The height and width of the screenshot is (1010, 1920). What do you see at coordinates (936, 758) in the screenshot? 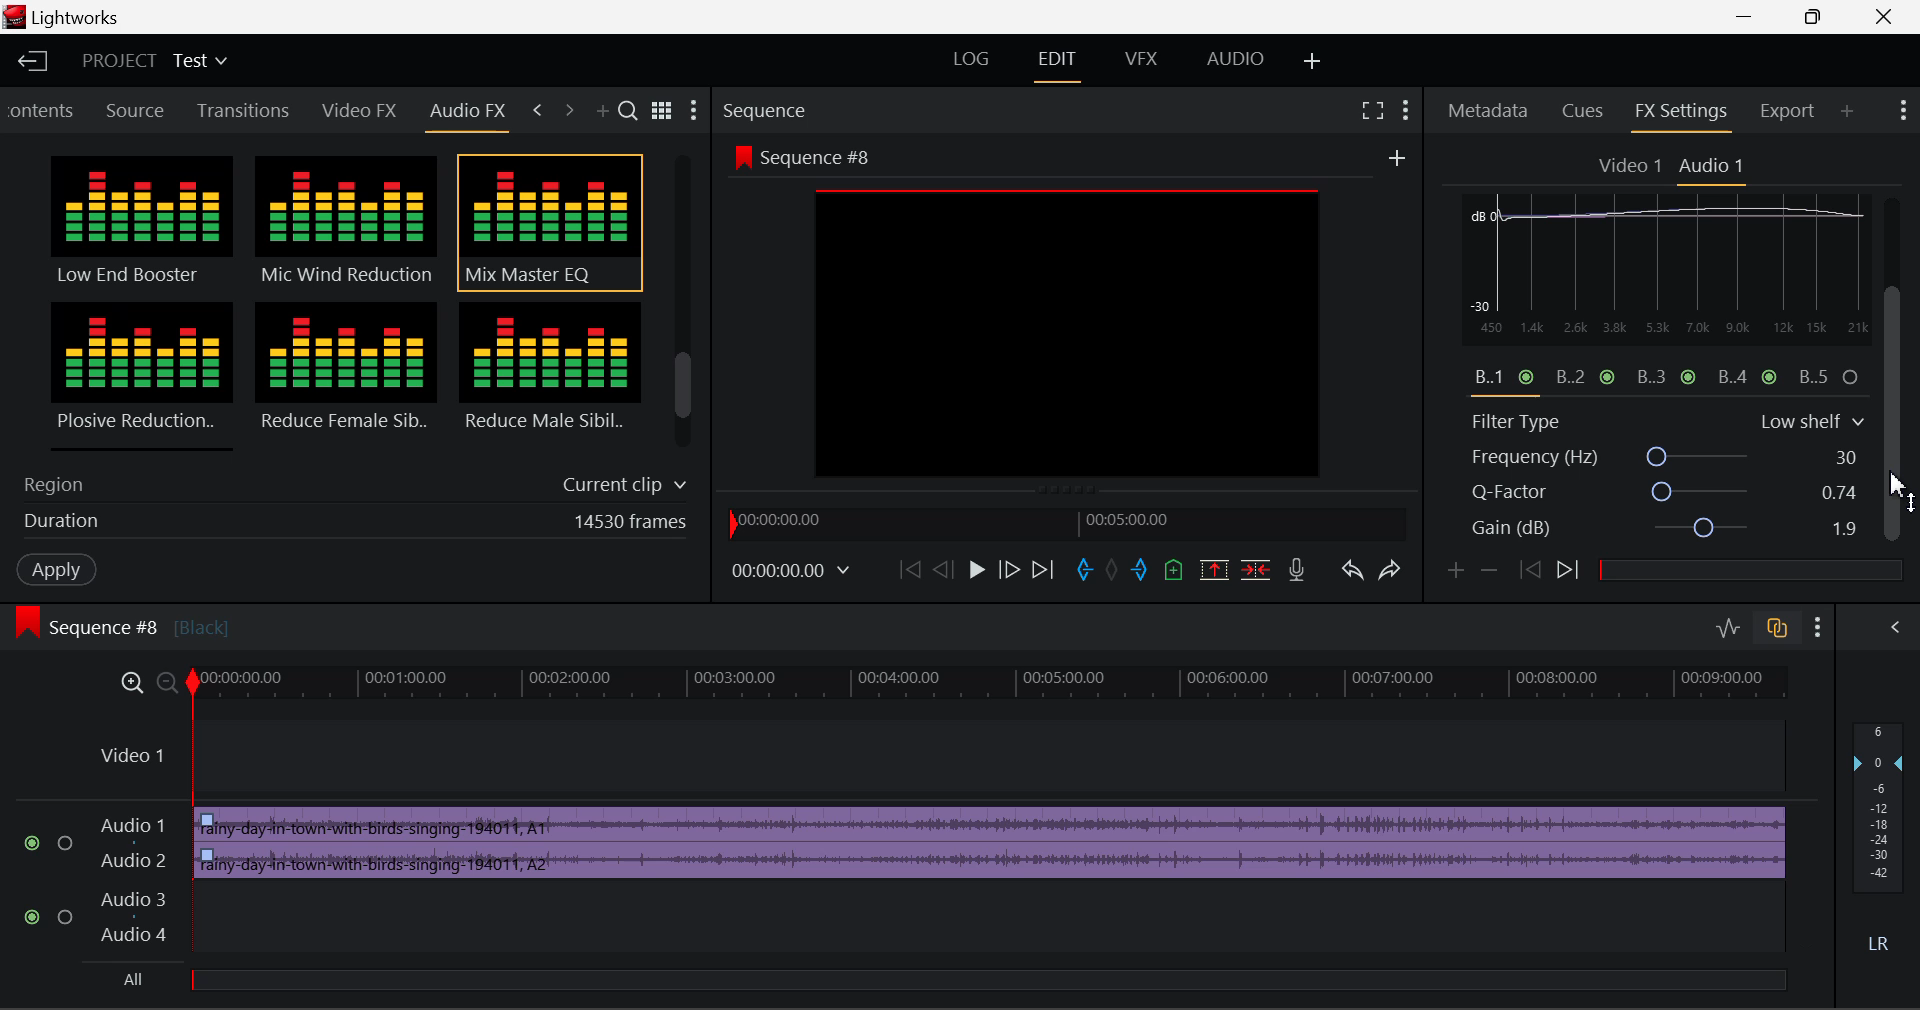
I see `Video Layer` at bounding box center [936, 758].